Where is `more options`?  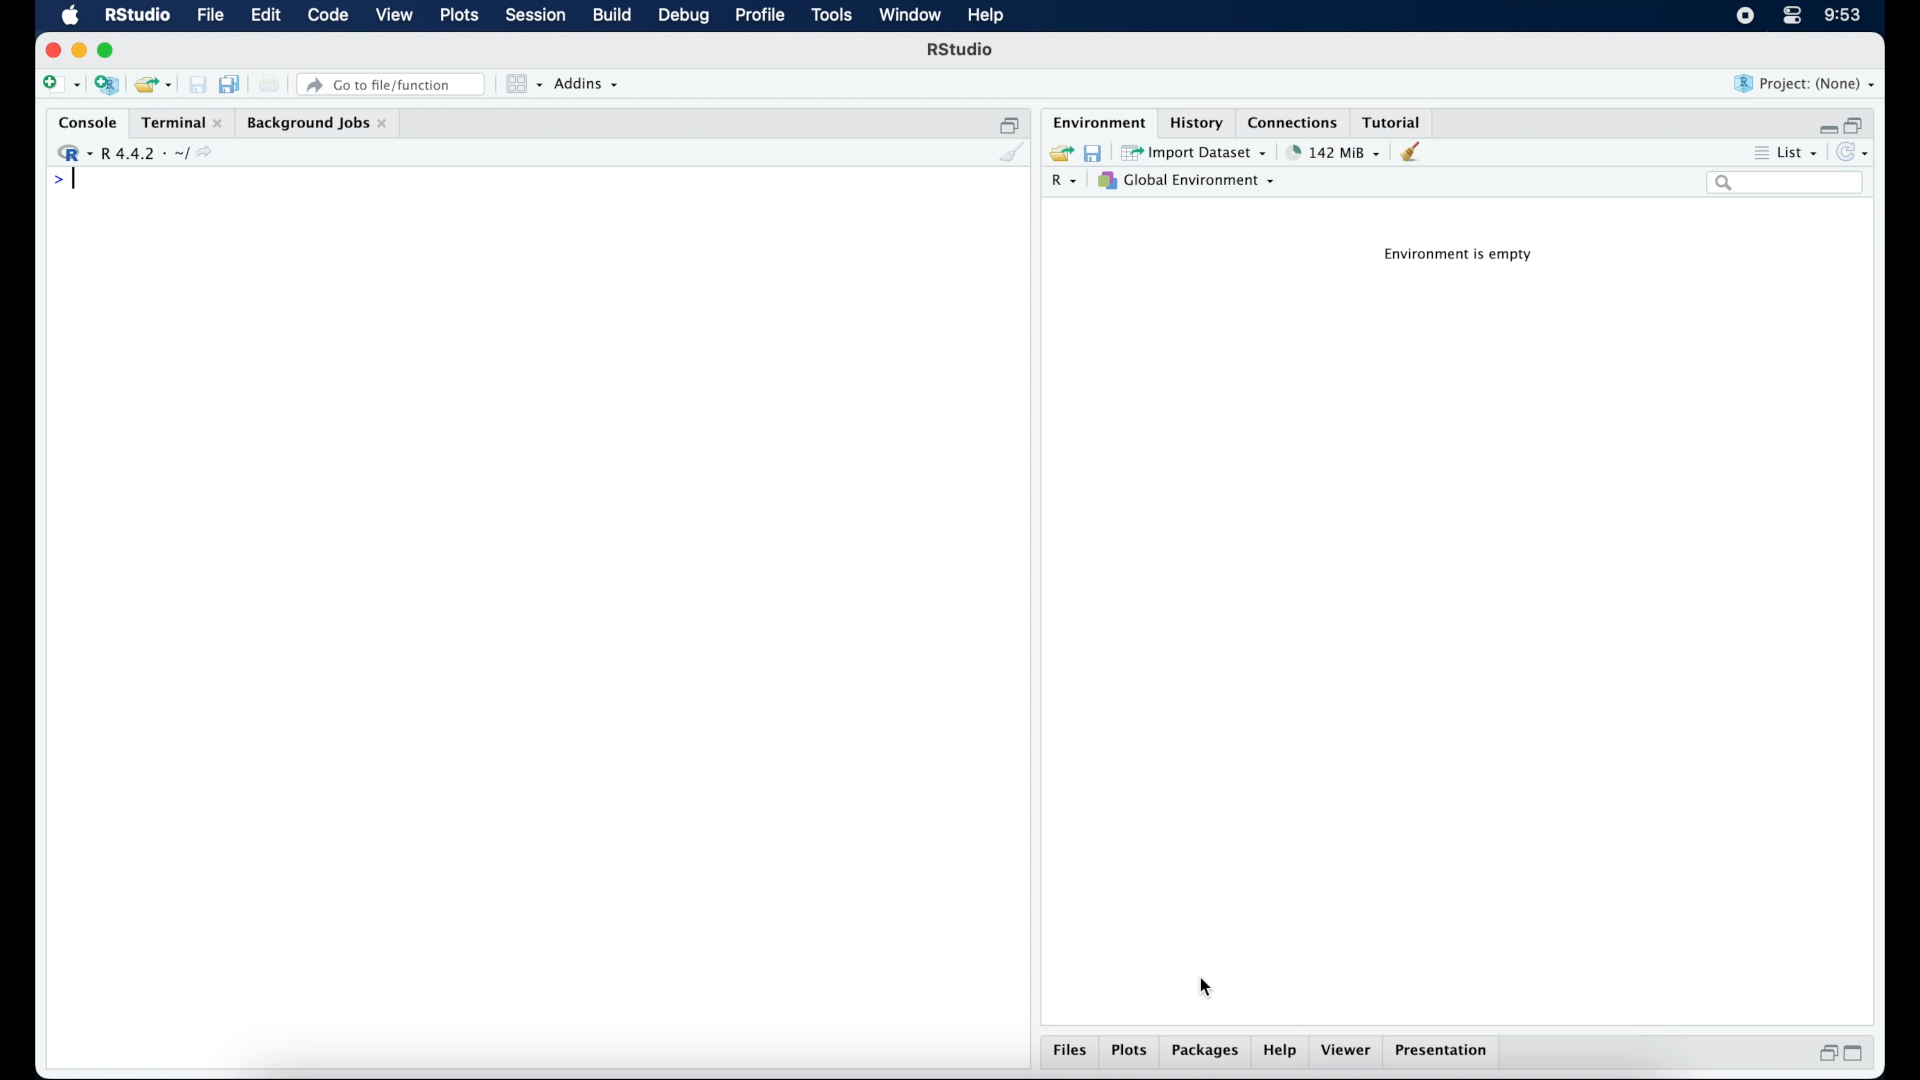 more options is located at coordinates (1758, 151).